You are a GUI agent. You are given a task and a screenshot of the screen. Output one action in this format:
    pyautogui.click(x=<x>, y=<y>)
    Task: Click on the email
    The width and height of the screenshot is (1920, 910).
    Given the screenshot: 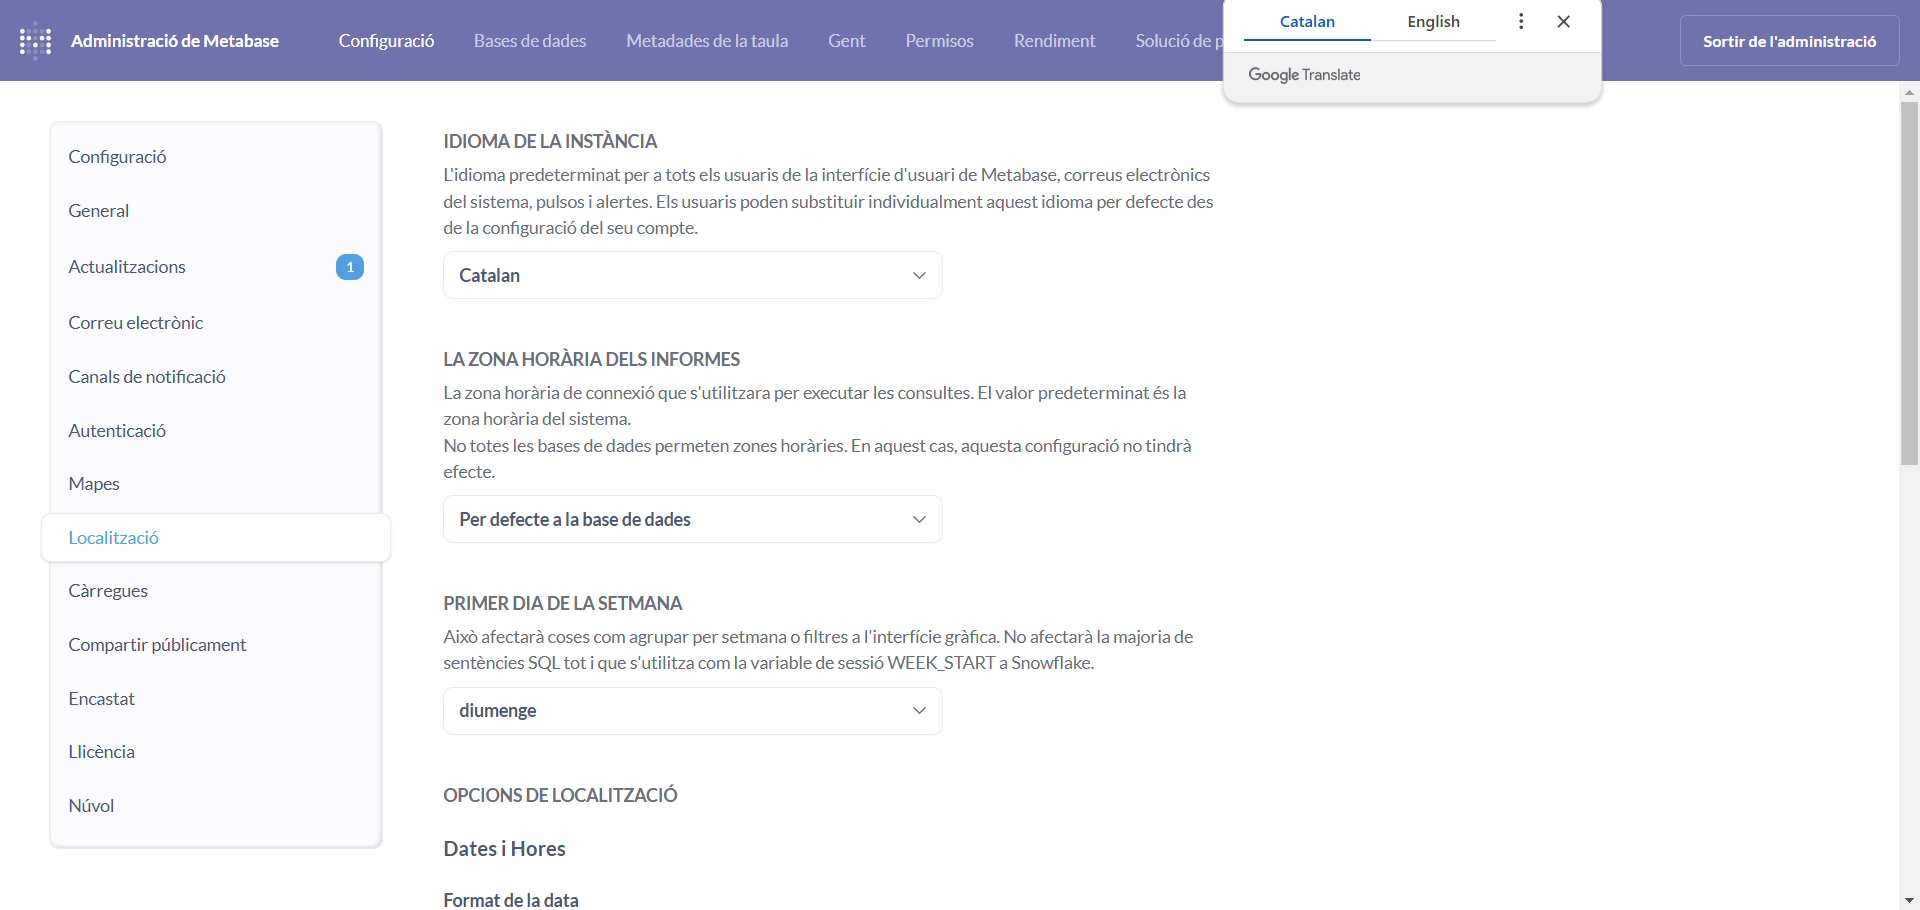 What is the action you would take?
    pyautogui.click(x=212, y=323)
    